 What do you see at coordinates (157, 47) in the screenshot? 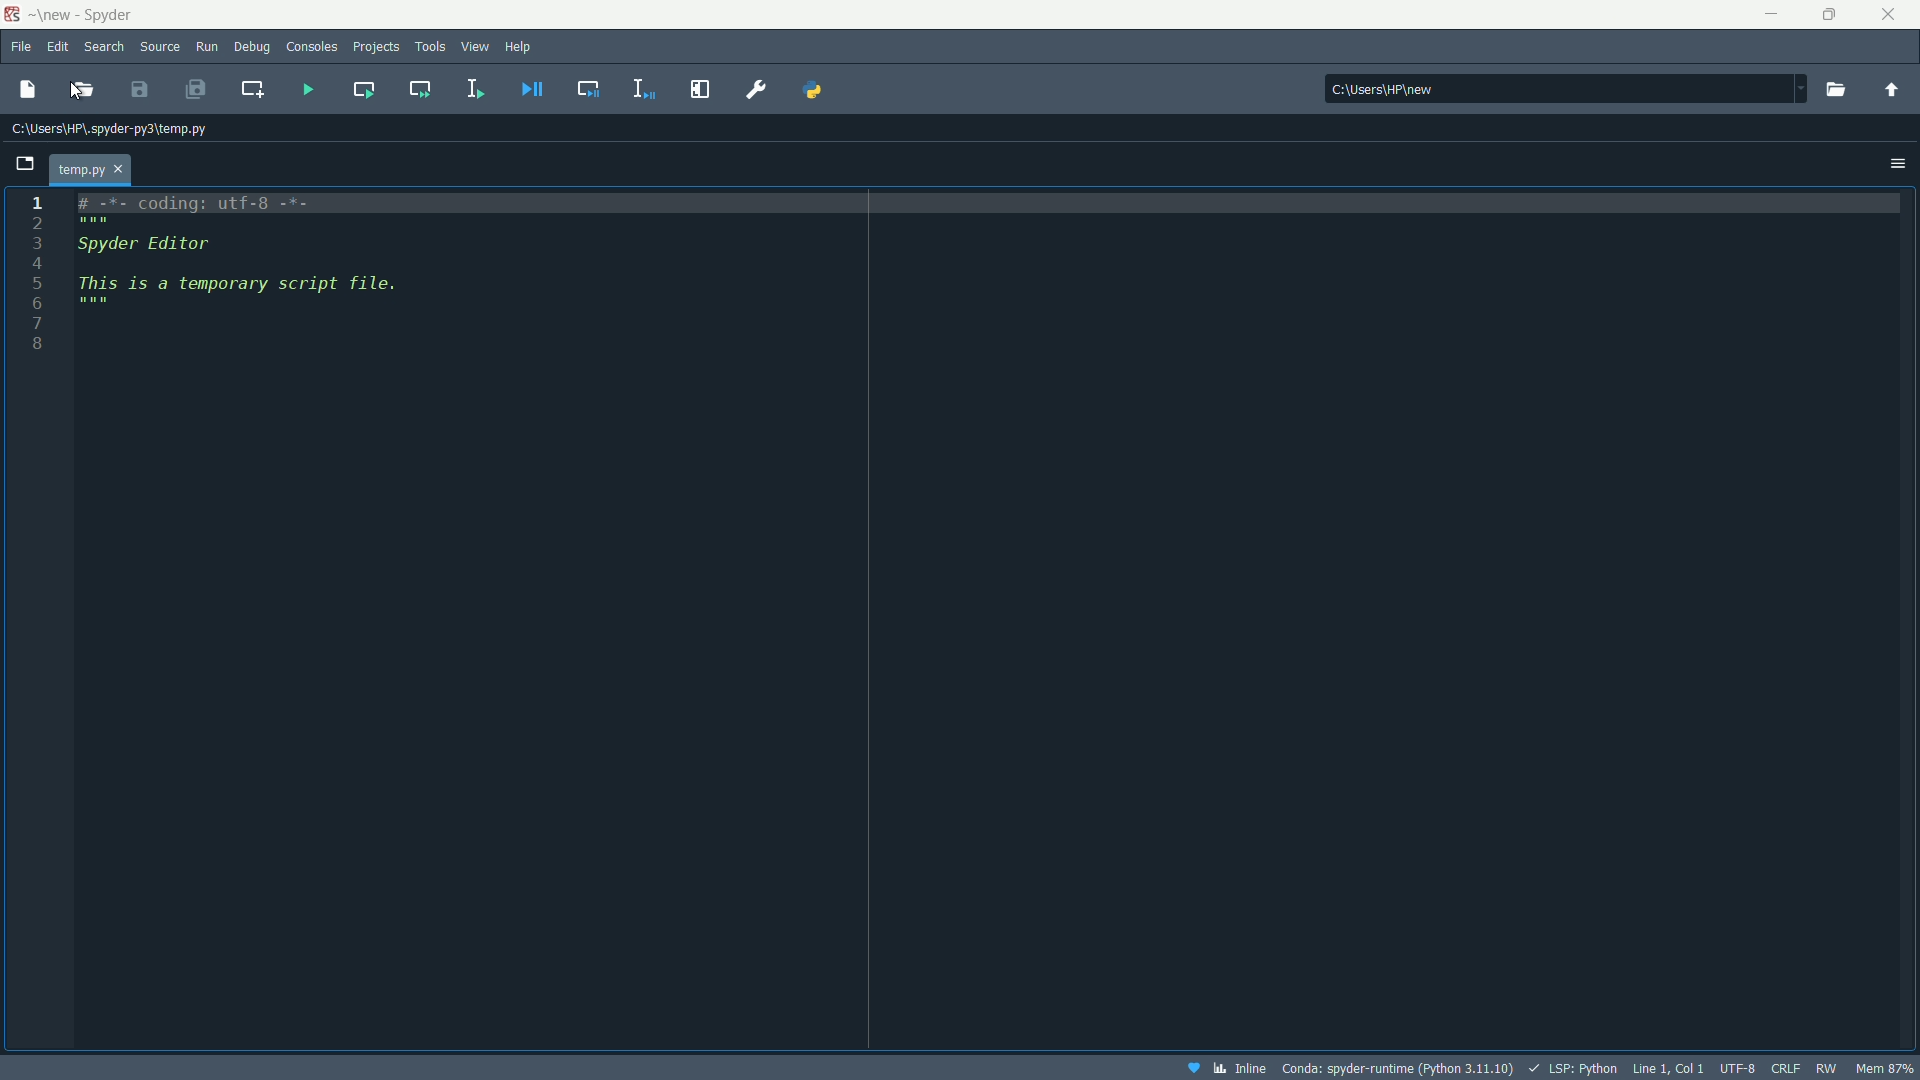
I see `Source menu` at bounding box center [157, 47].